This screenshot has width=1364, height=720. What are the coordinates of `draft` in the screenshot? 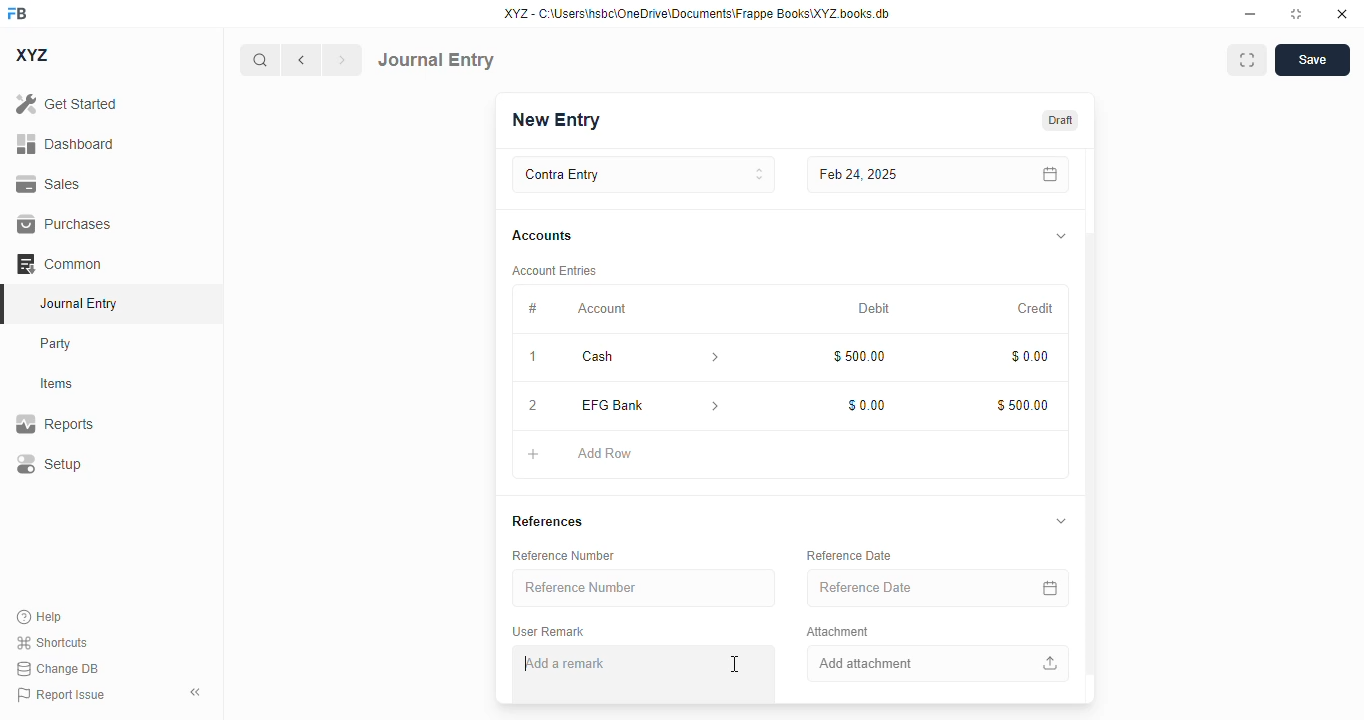 It's located at (1061, 119).